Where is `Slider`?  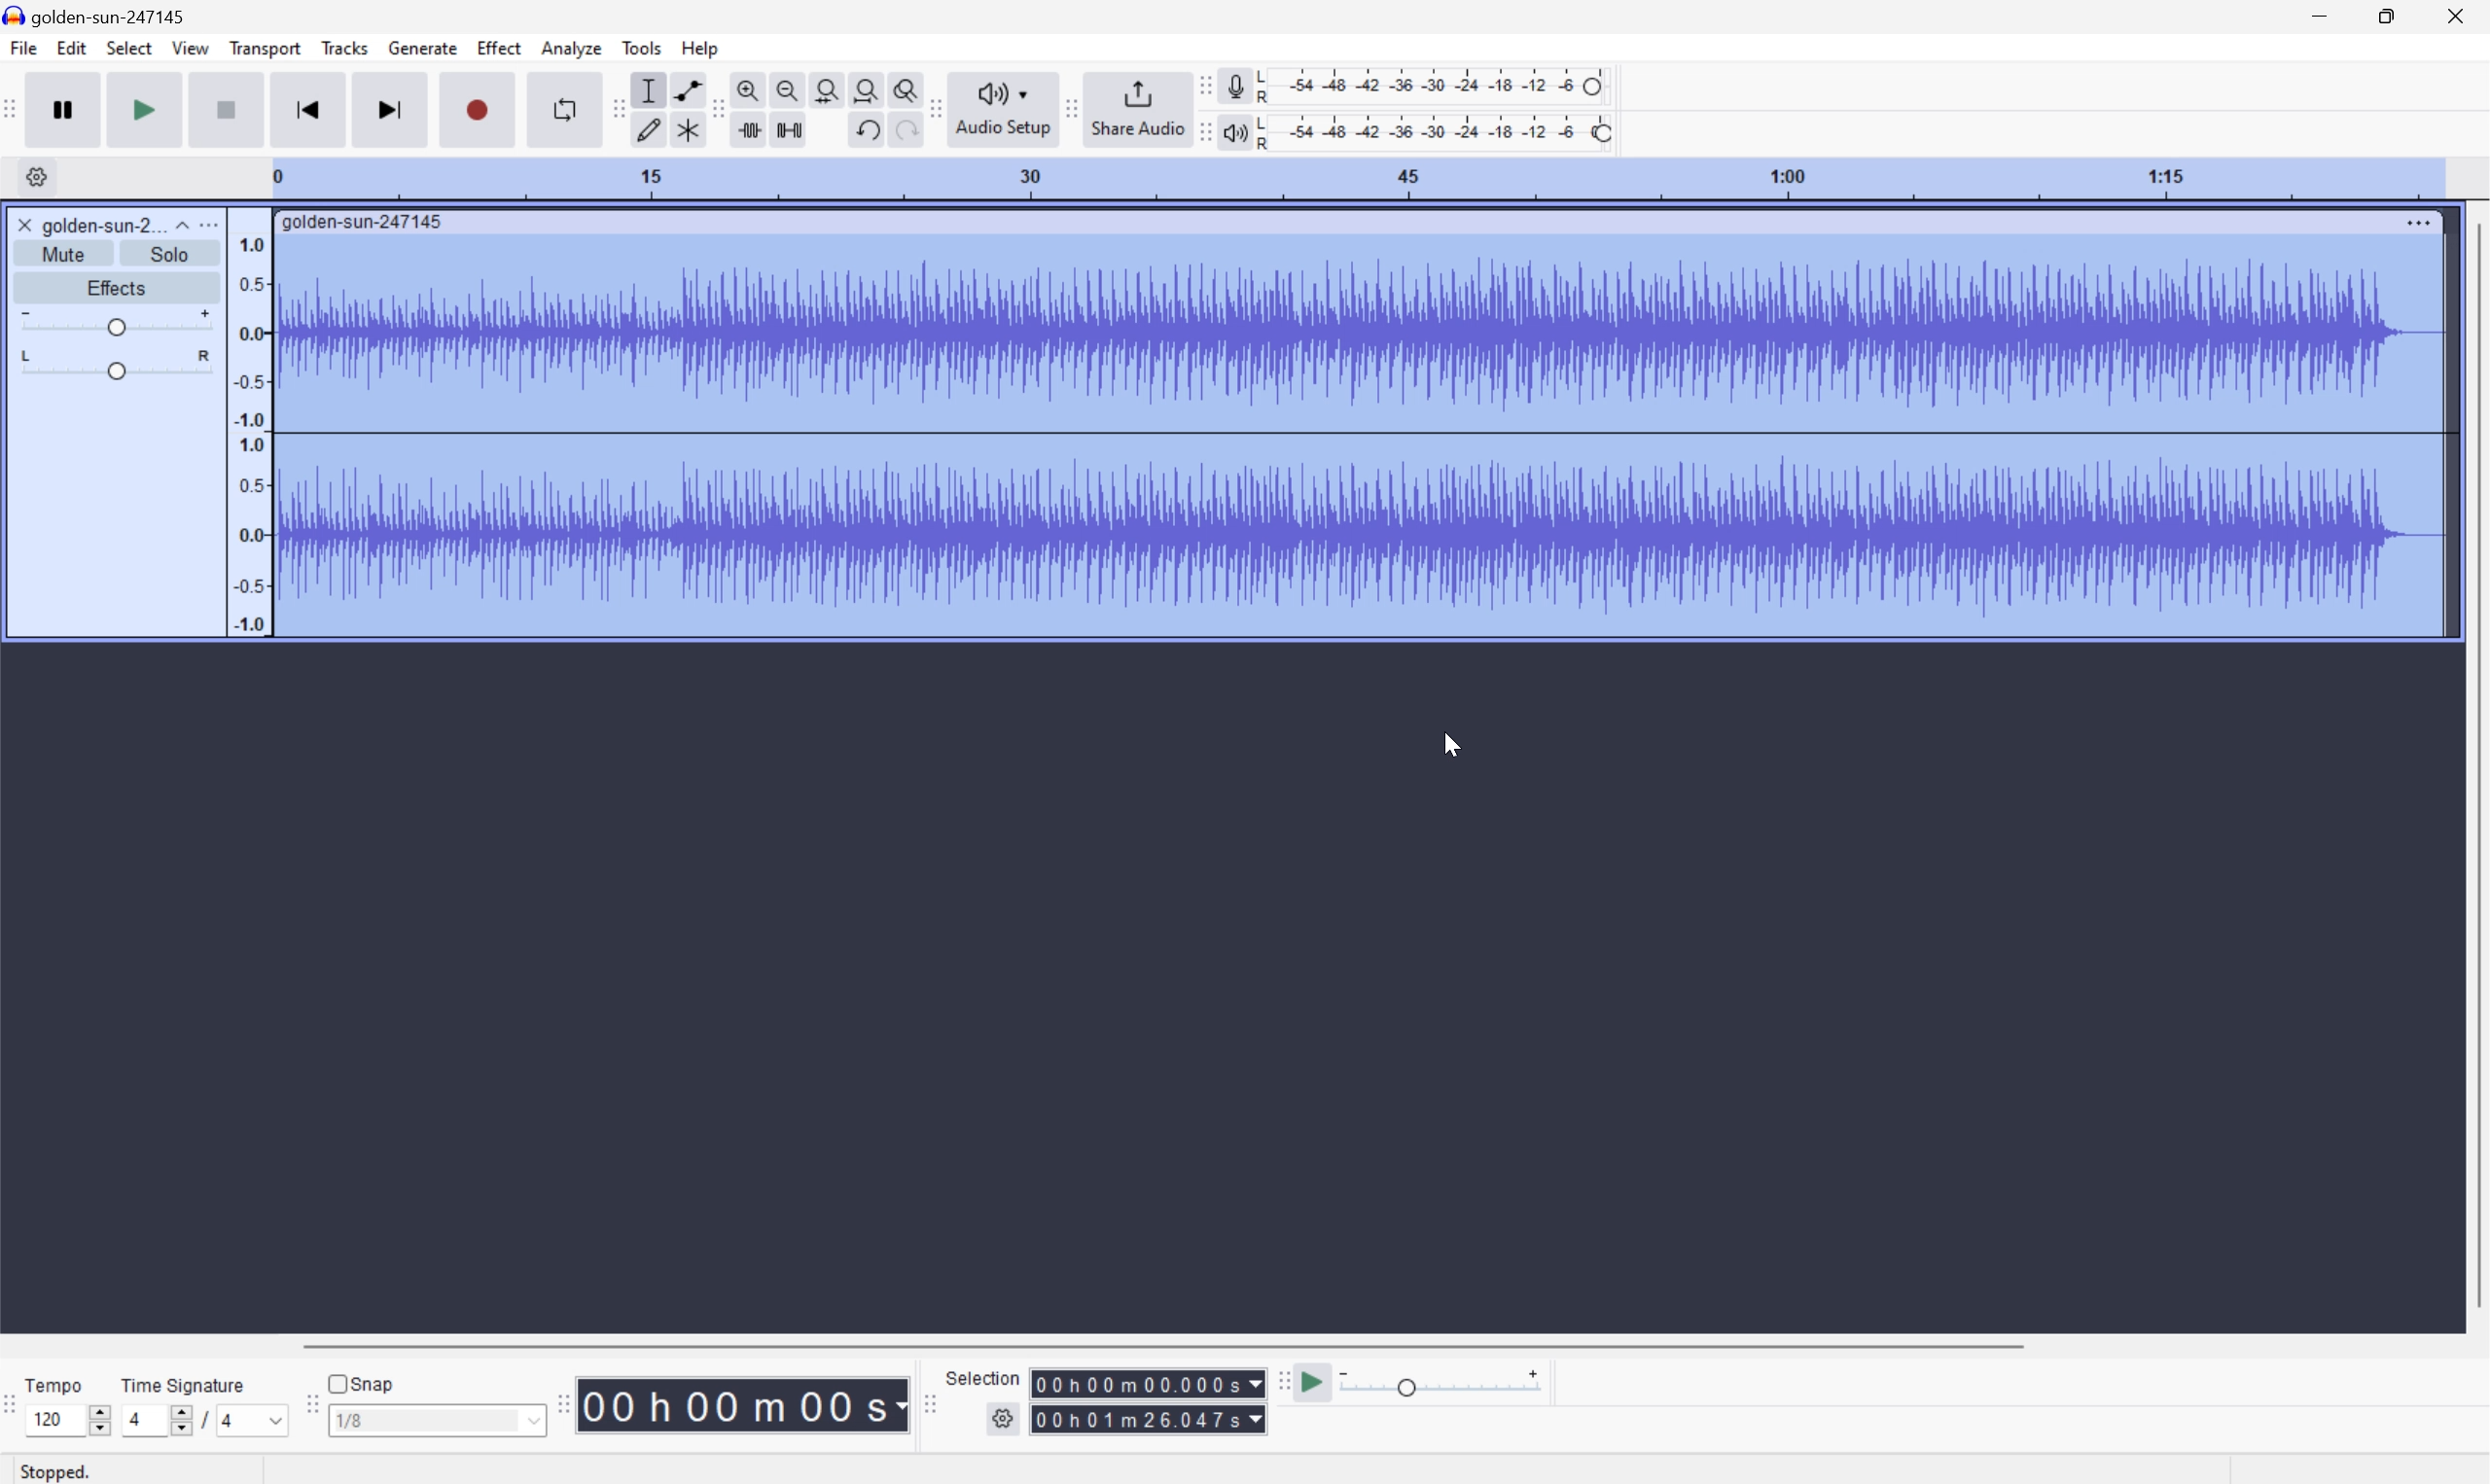
Slider is located at coordinates (116, 323).